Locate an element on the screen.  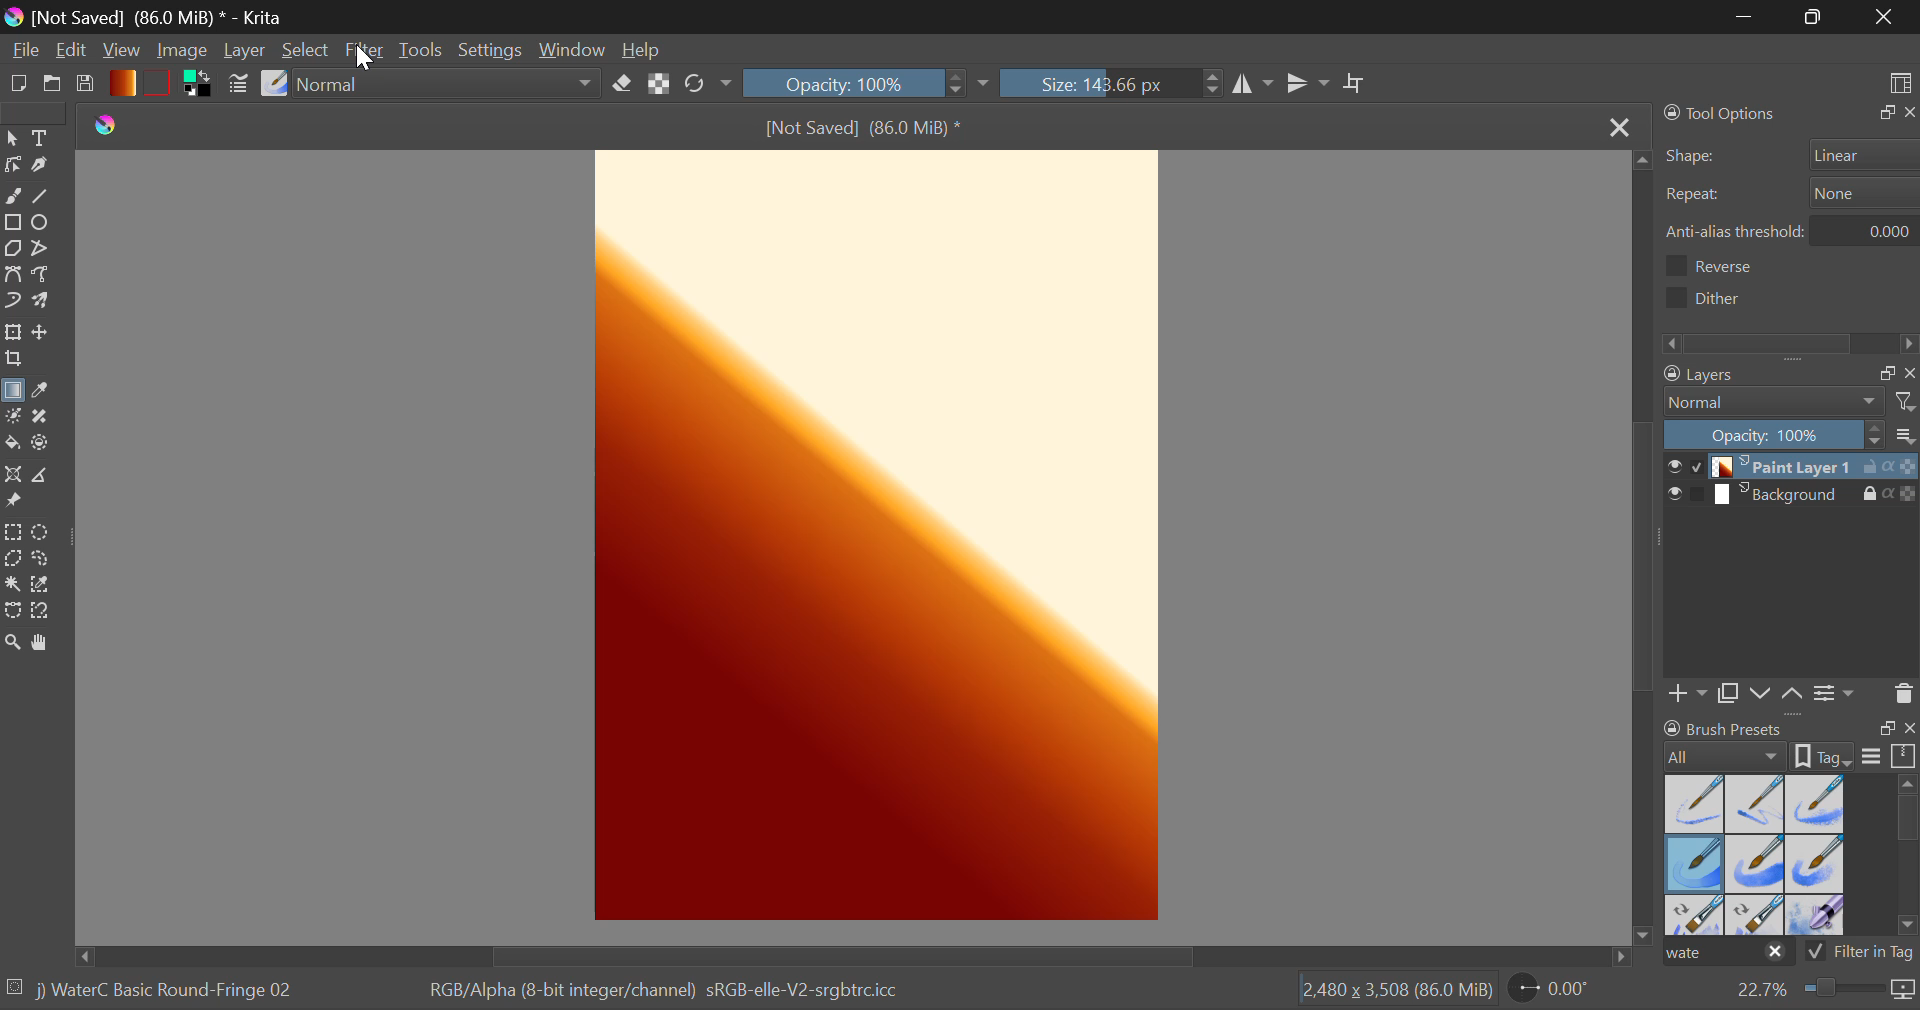
New is located at coordinates (18, 84).